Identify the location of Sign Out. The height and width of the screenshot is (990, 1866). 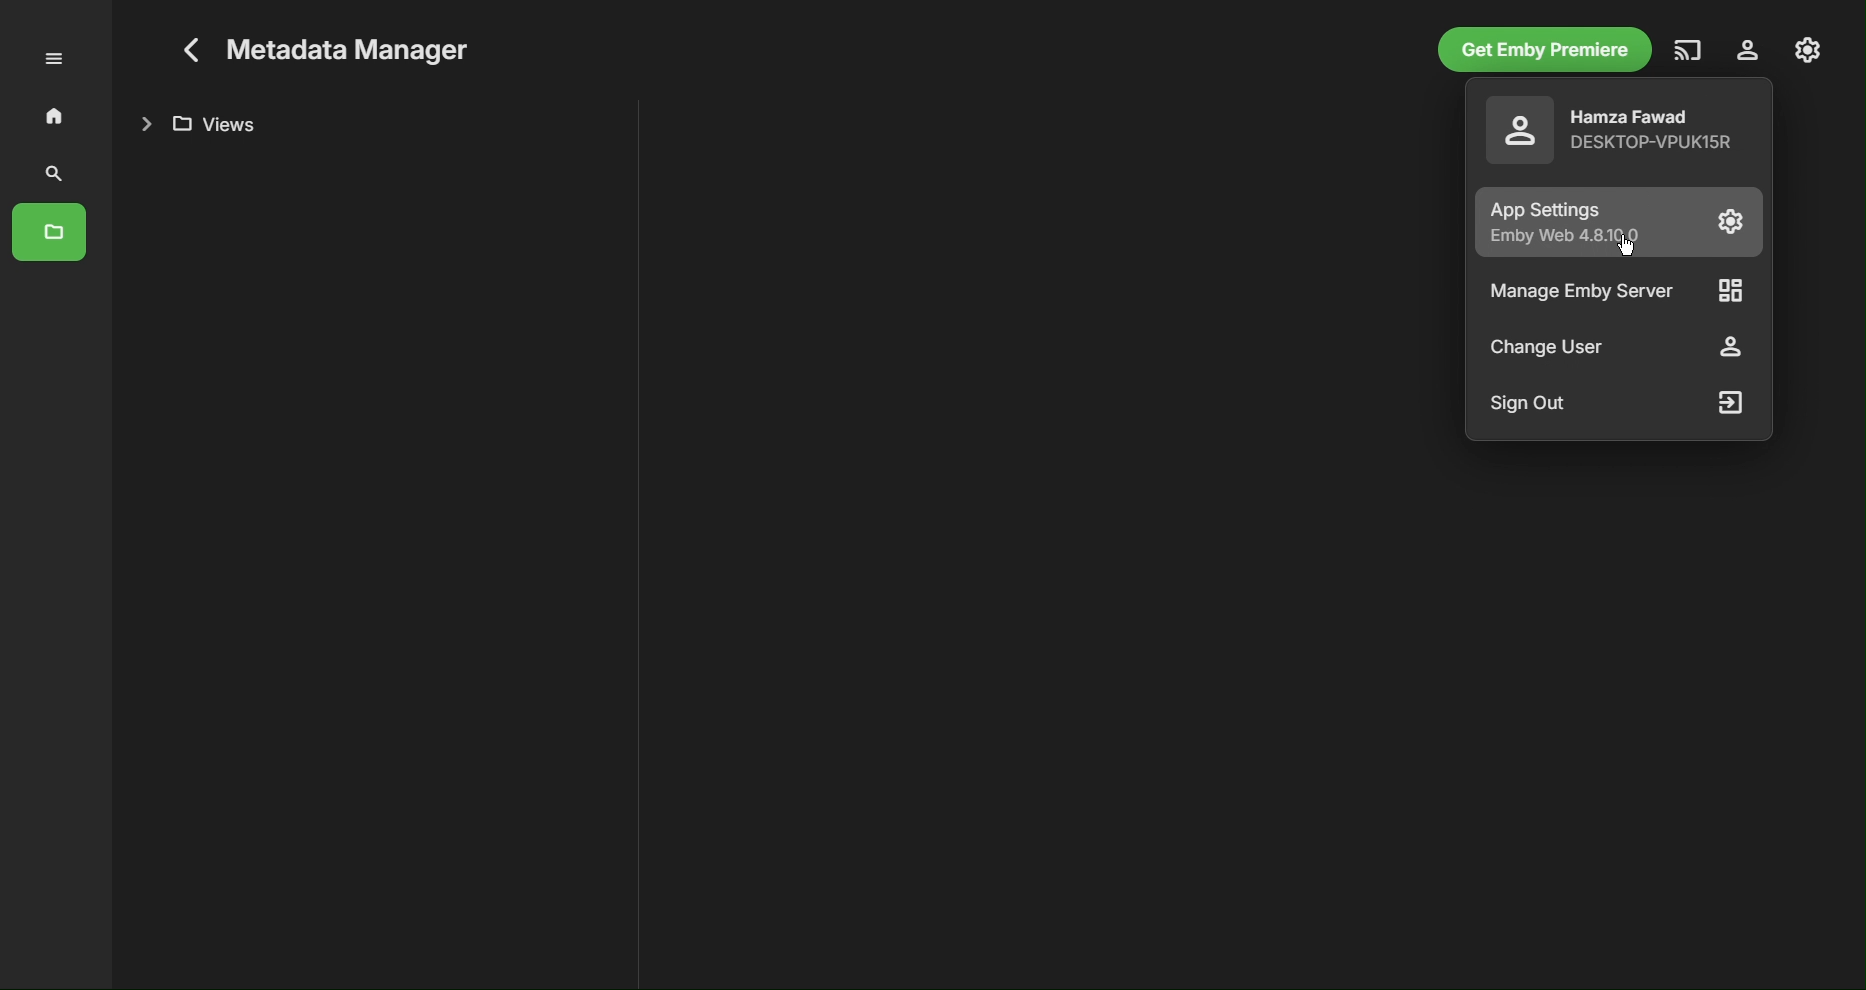
(1620, 407).